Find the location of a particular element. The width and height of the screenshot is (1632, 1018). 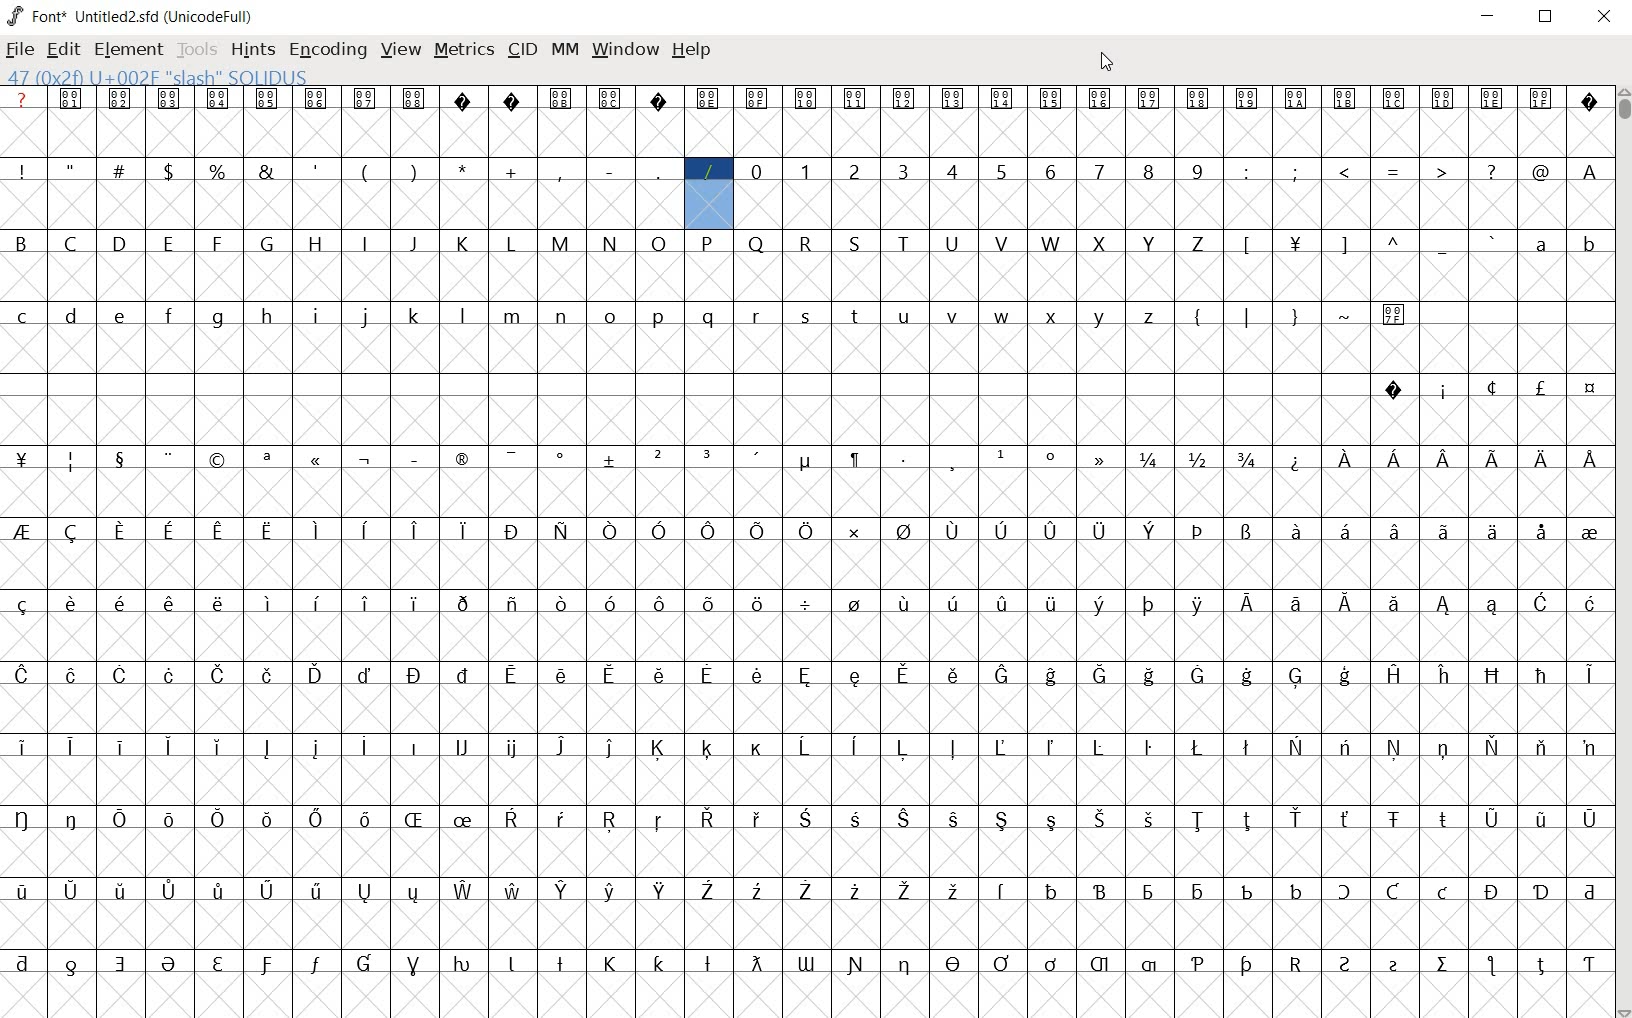

glyph is located at coordinates (560, 963).